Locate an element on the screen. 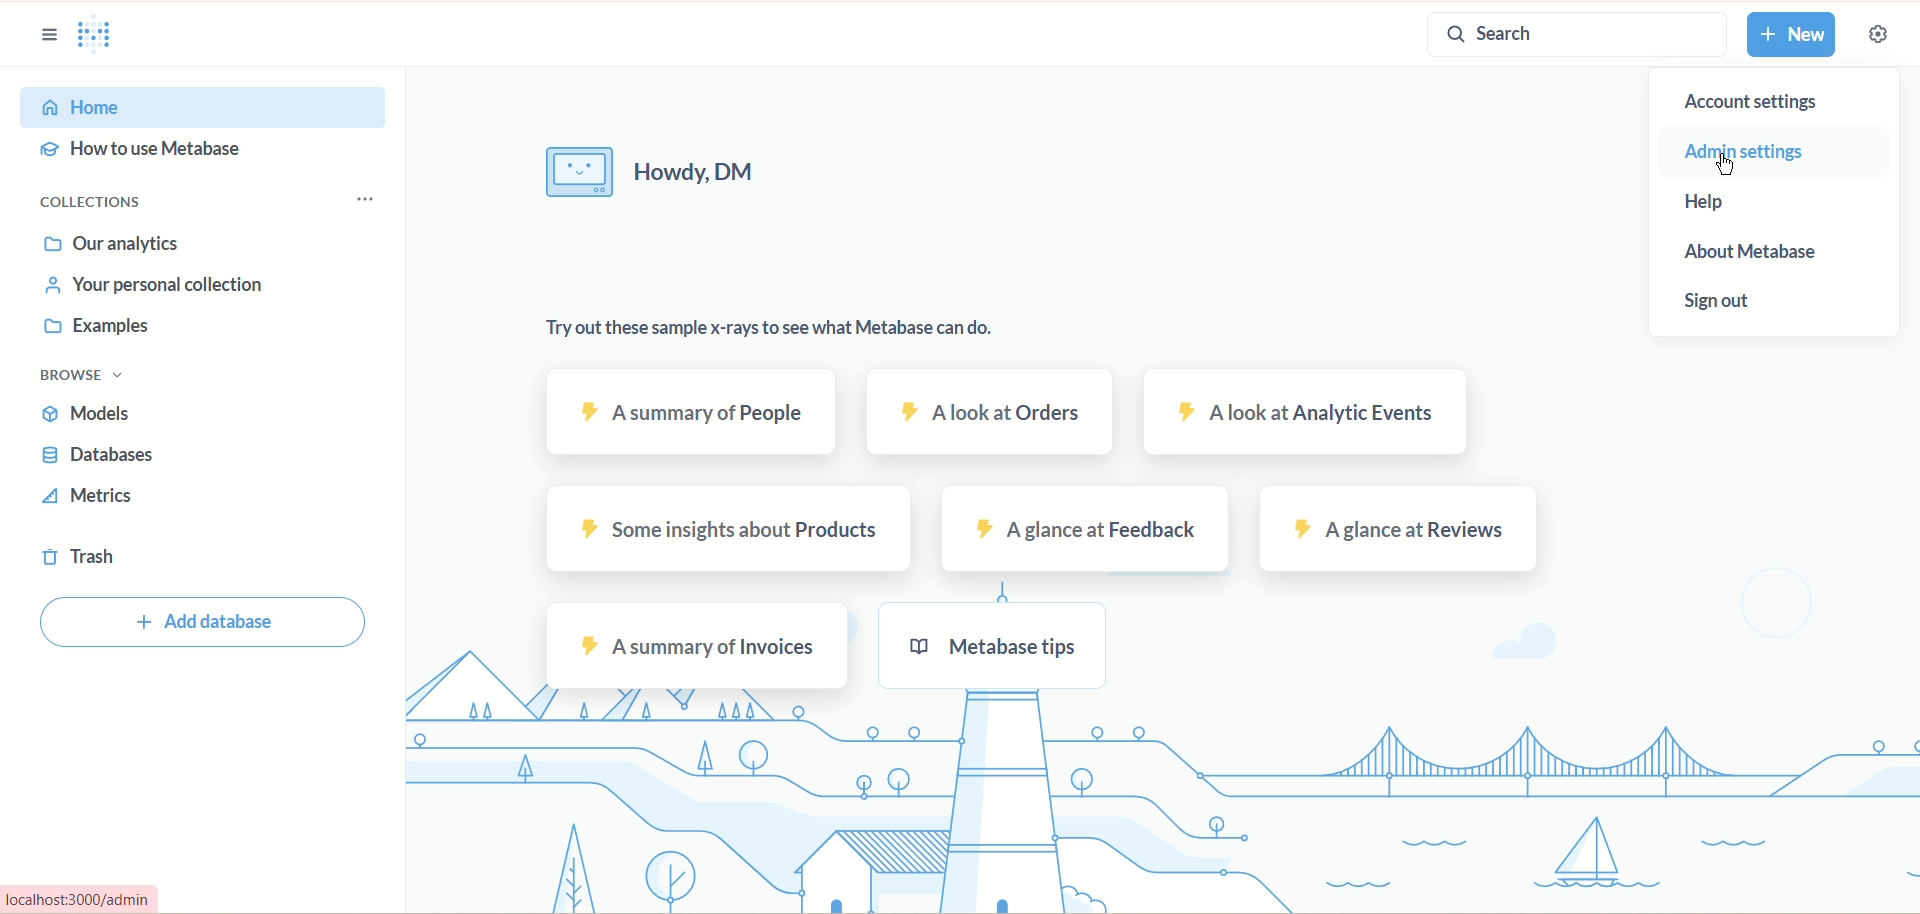  home is located at coordinates (201, 107).